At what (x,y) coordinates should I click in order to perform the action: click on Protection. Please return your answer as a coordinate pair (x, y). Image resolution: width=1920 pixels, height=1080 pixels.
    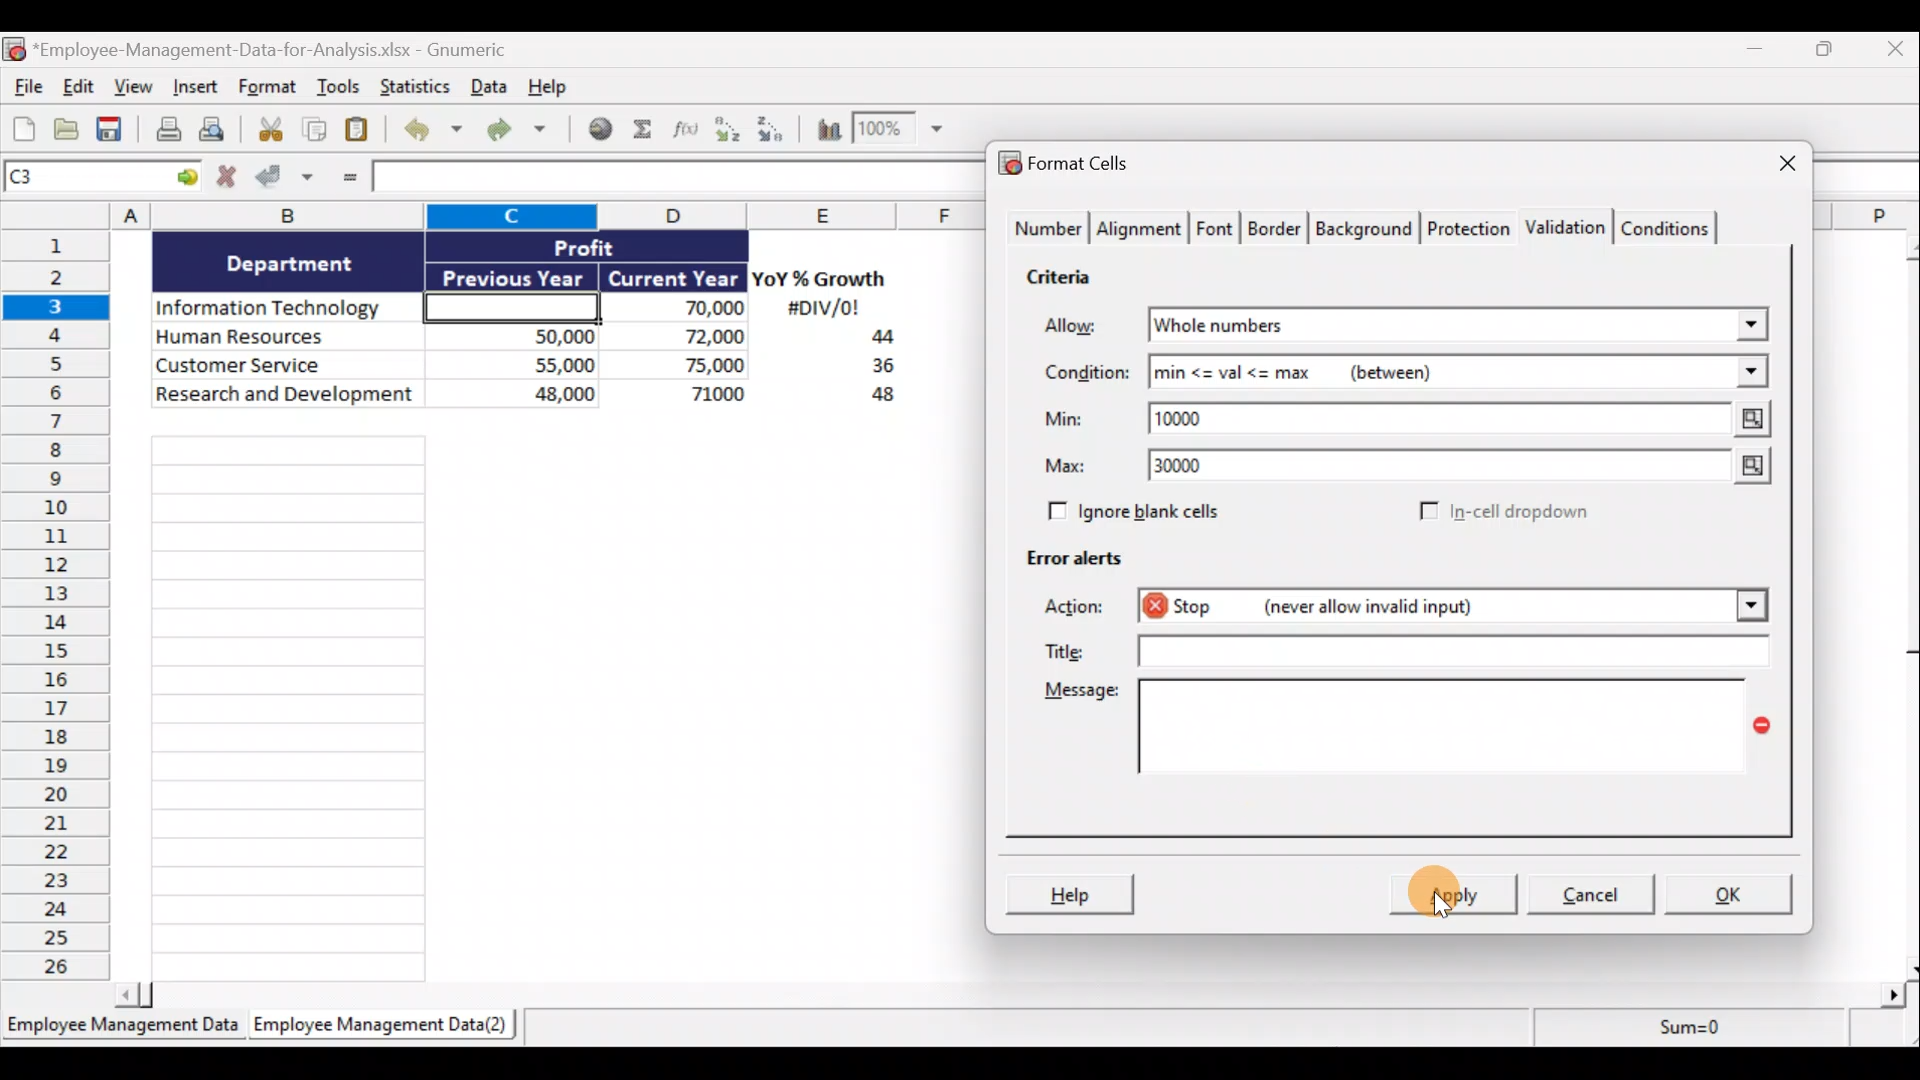
    Looking at the image, I should click on (1468, 225).